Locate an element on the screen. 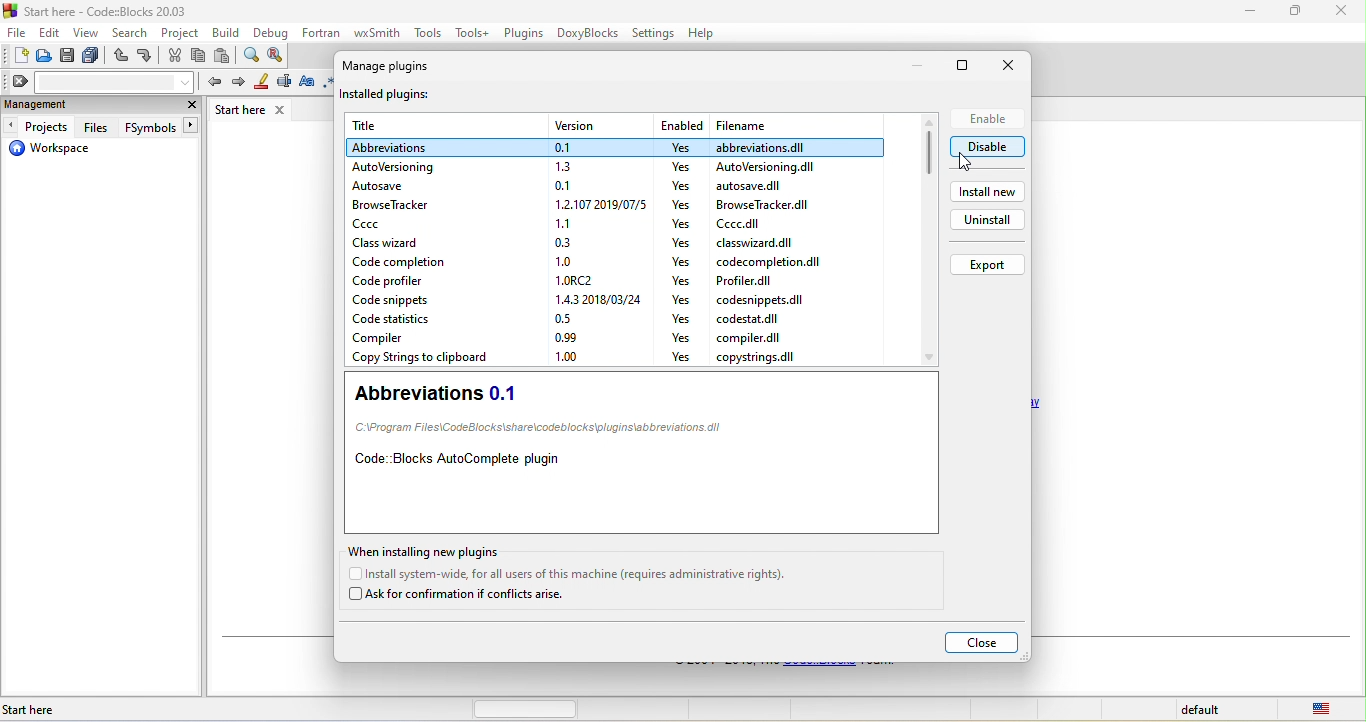 The height and width of the screenshot is (722, 1366). doxyblocks is located at coordinates (590, 33).